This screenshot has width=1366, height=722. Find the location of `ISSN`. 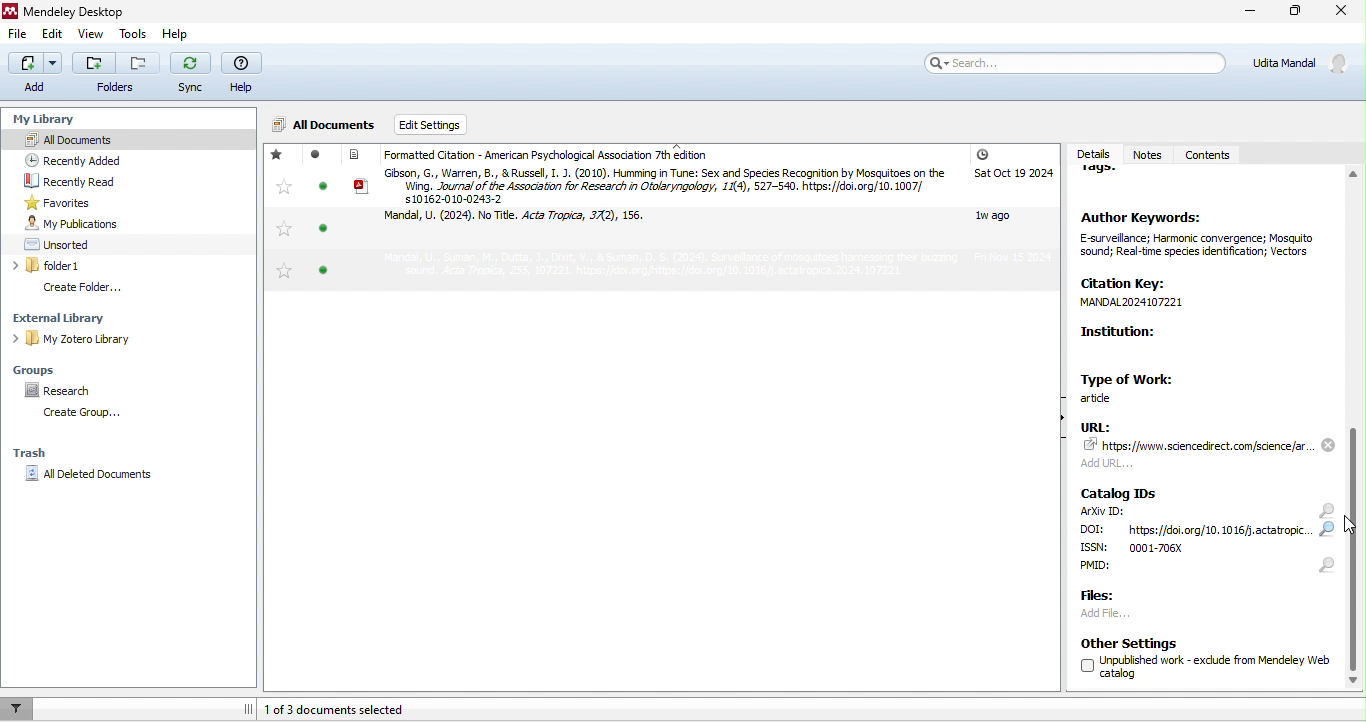

ISSN is located at coordinates (1161, 548).